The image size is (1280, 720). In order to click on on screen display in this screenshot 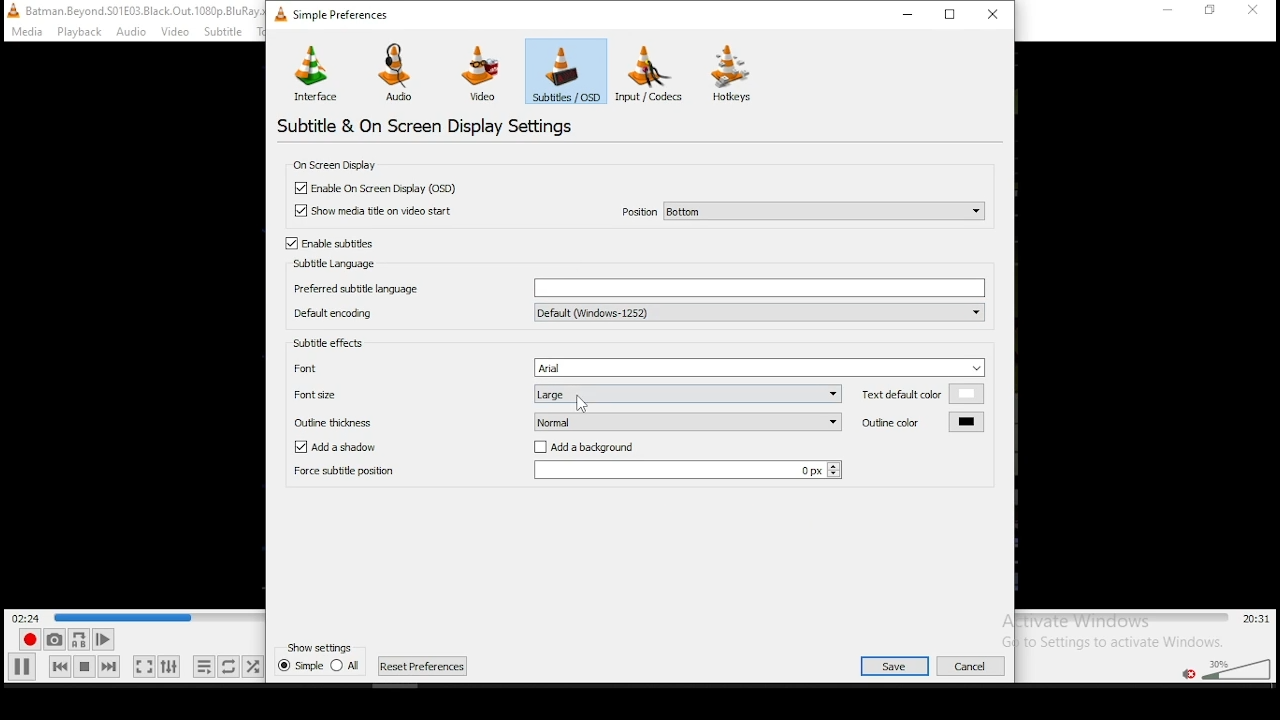, I will do `click(332, 164)`.